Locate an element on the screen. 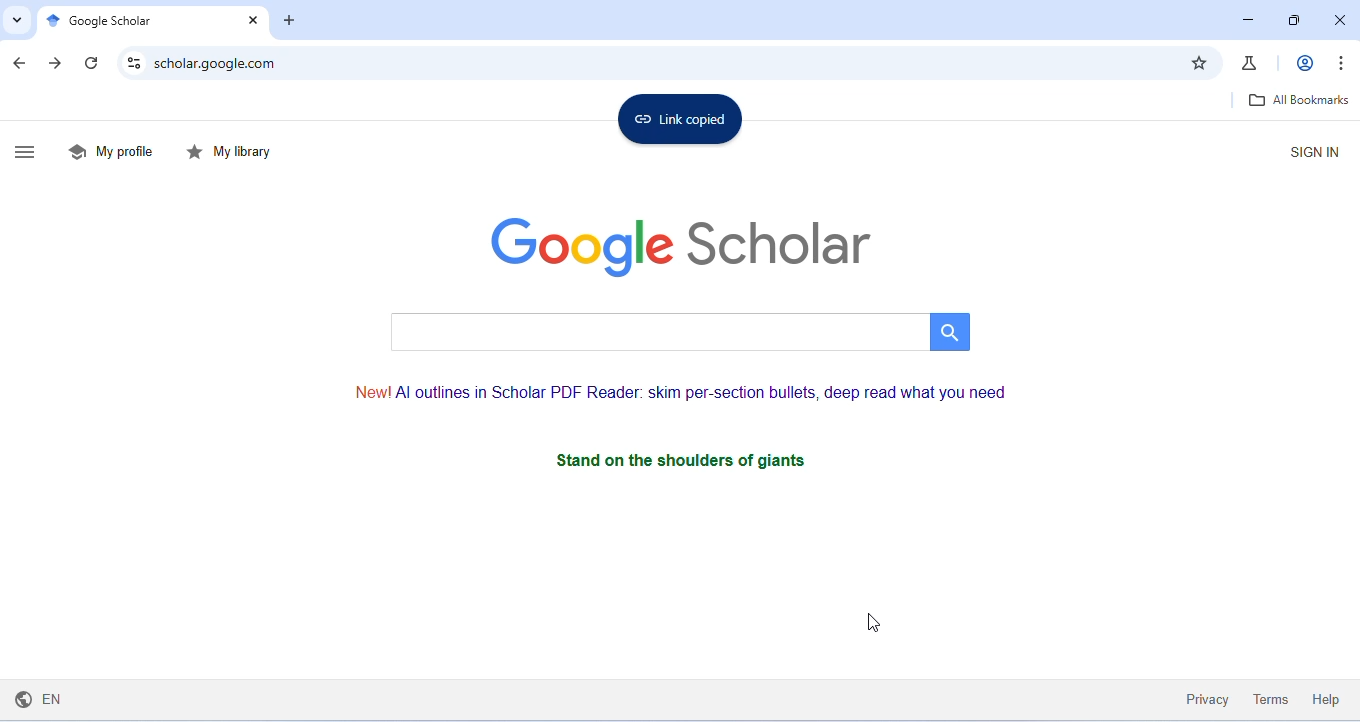 The width and height of the screenshot is (1360, 722). close tab is located at coordinates (251, 20).